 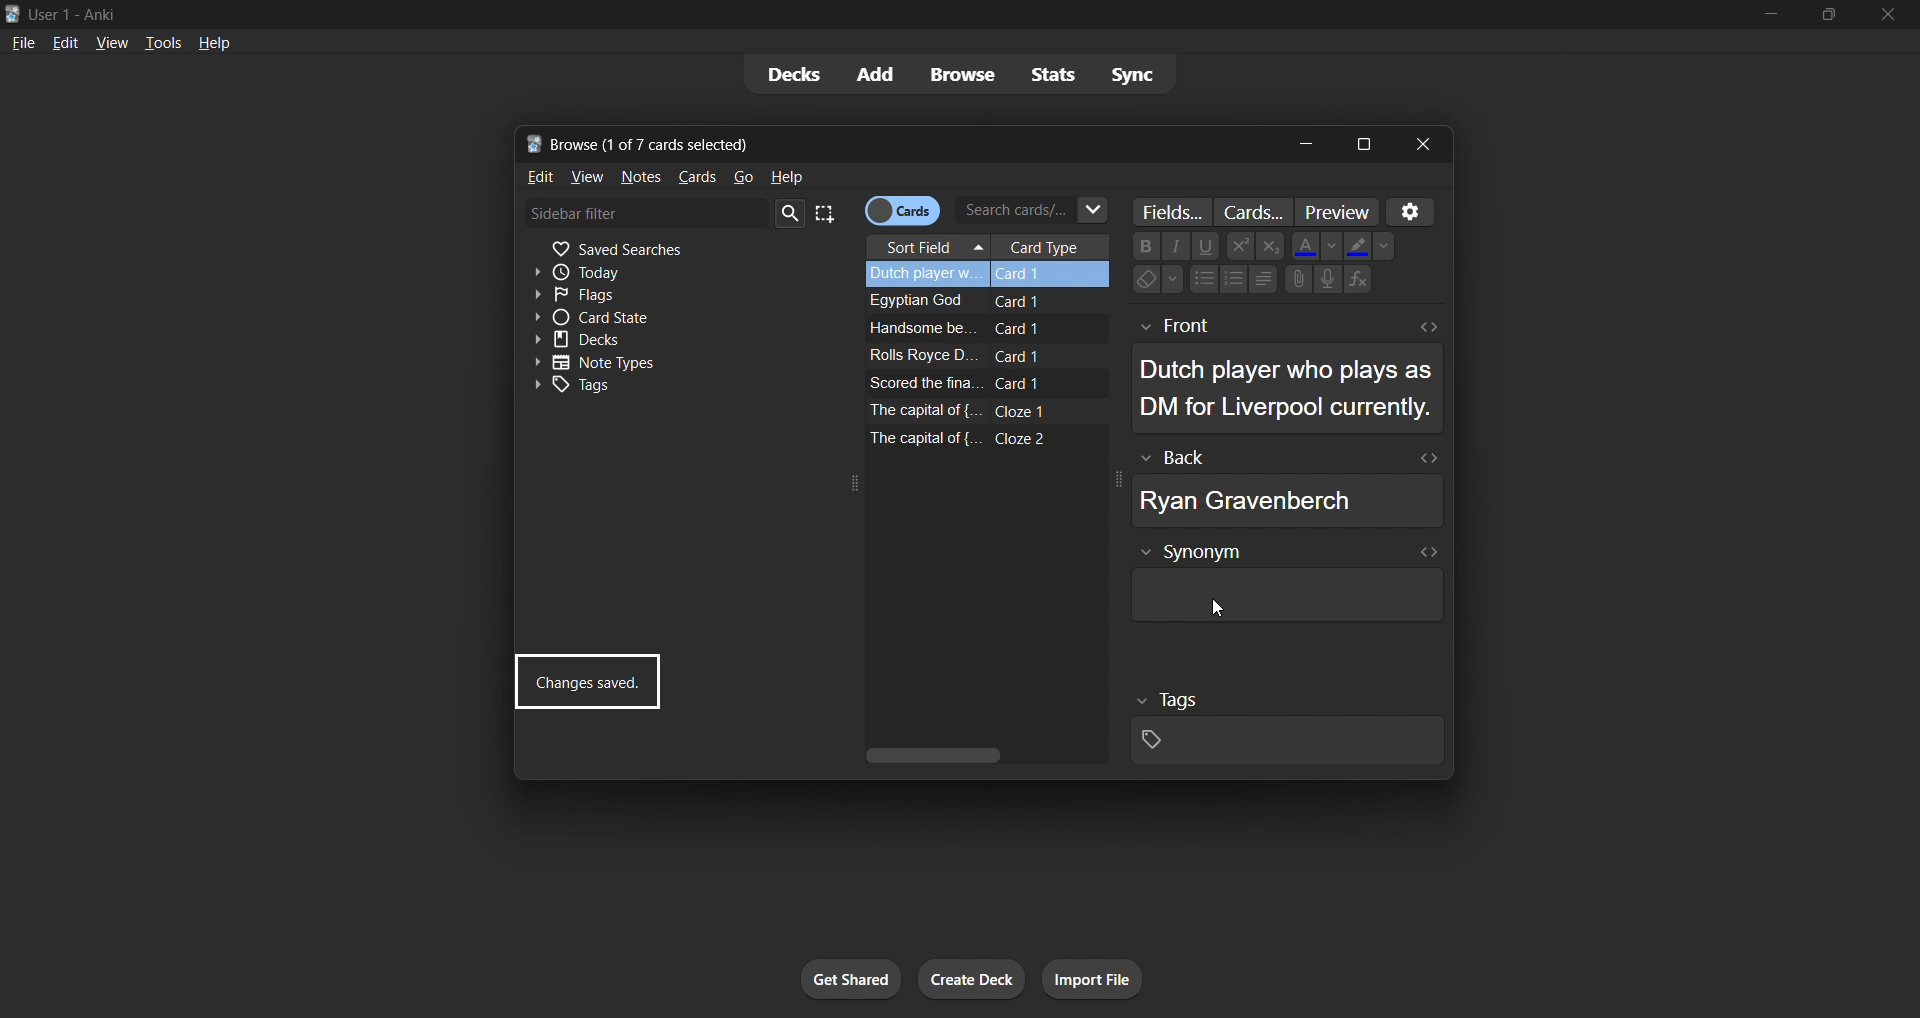 I want to click on close, so click(x=1885, y=15).